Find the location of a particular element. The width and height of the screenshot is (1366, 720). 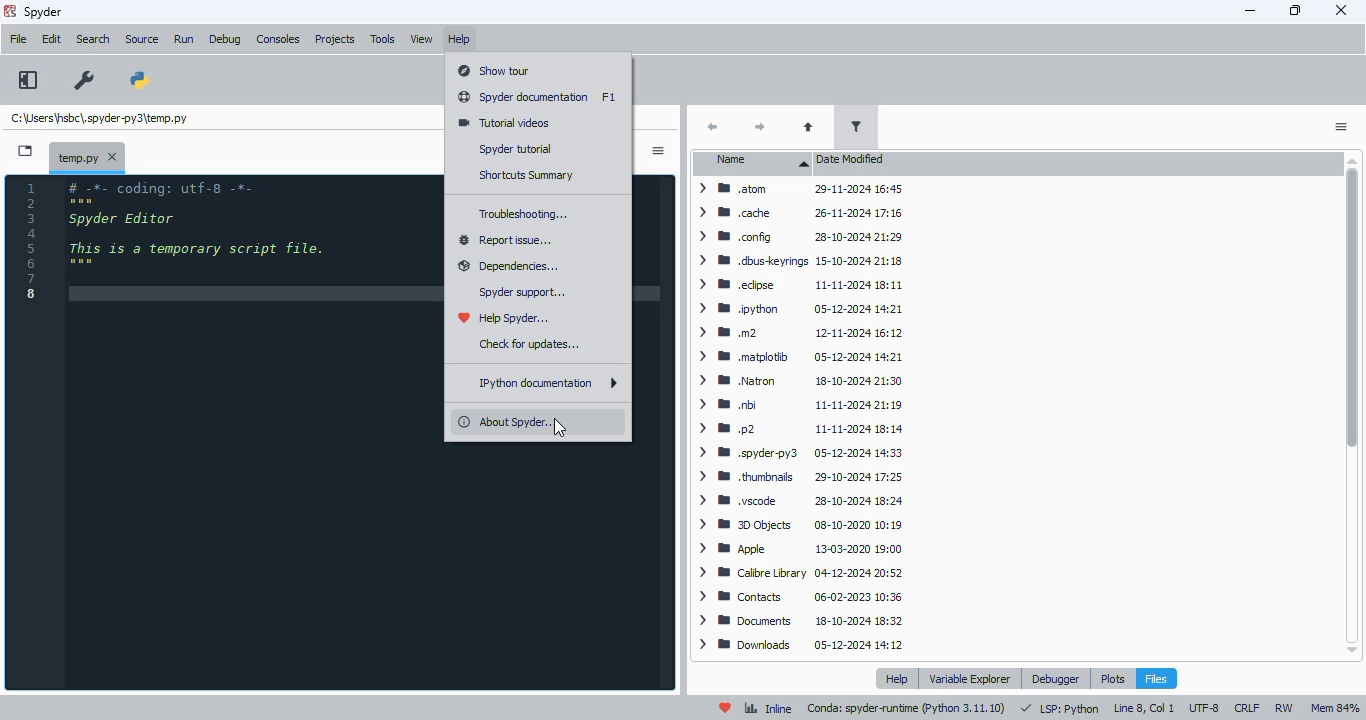

> MW edipse 11-11-2024 18:11 is located at coordinates (797, 284).